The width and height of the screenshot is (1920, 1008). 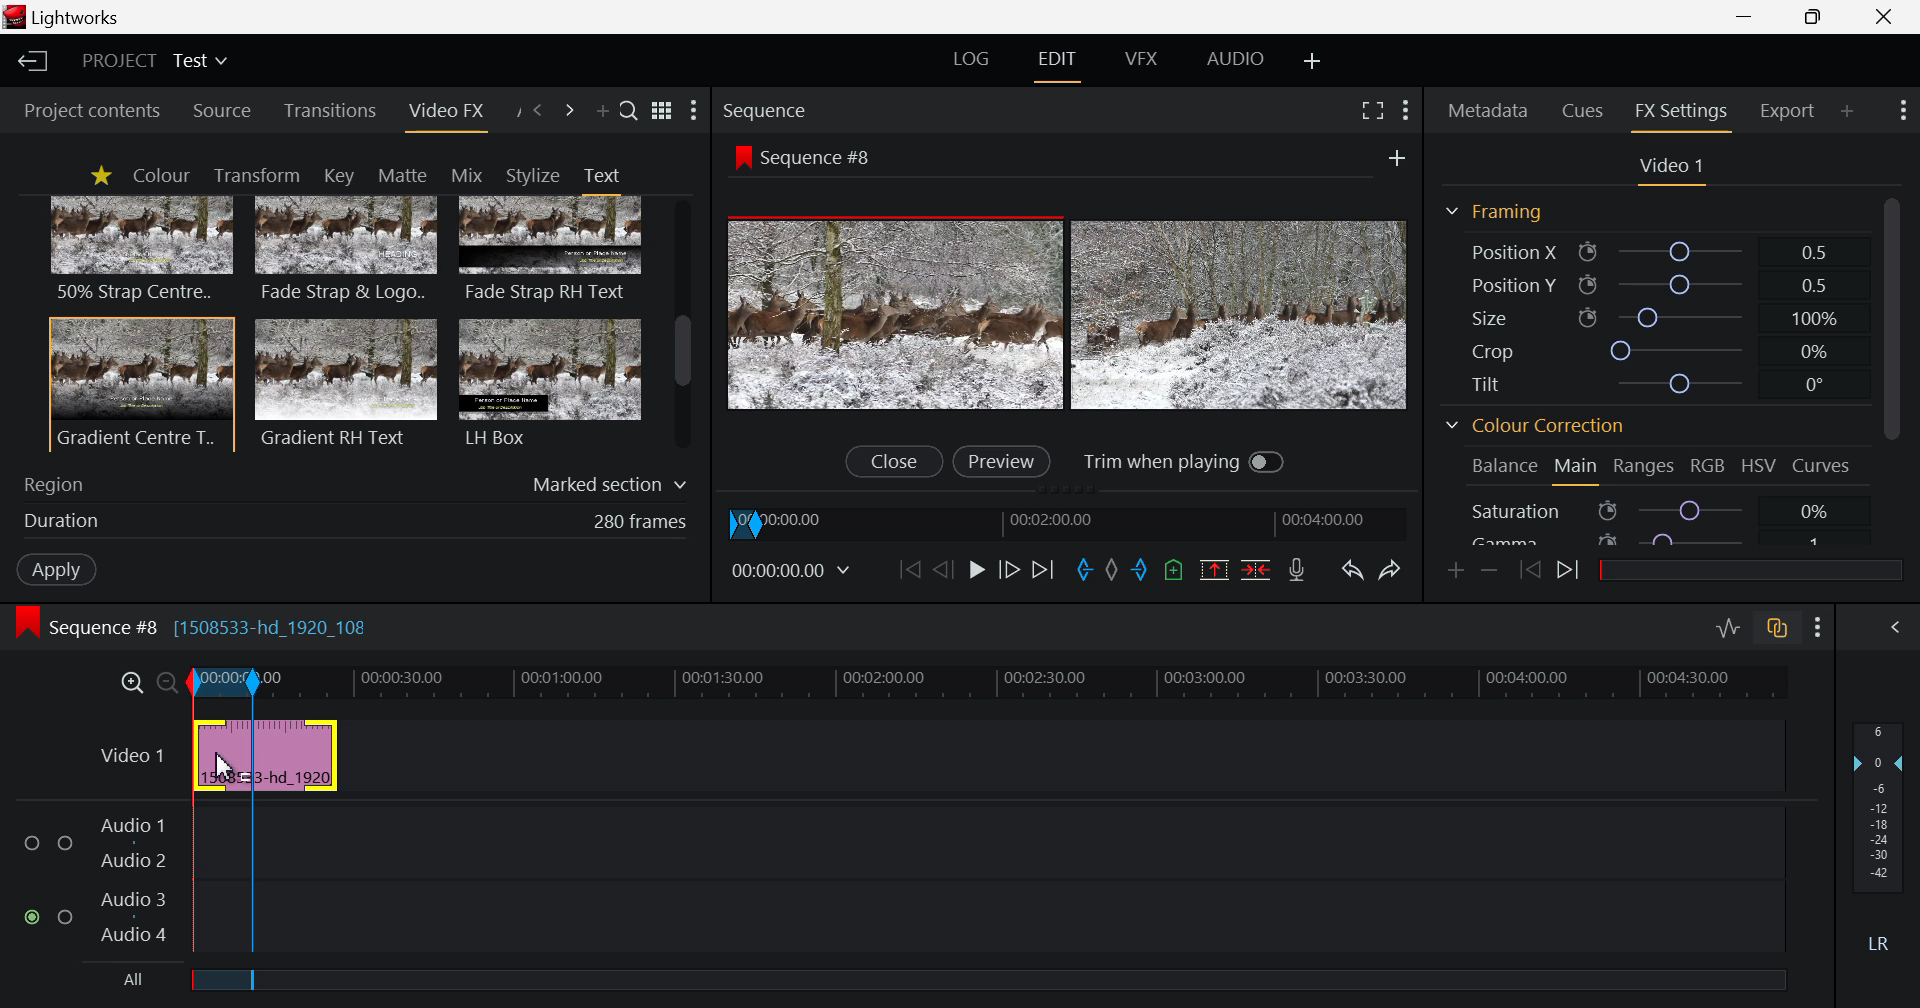 I want to click on remove keyframe, so click(x=1490, y=570).